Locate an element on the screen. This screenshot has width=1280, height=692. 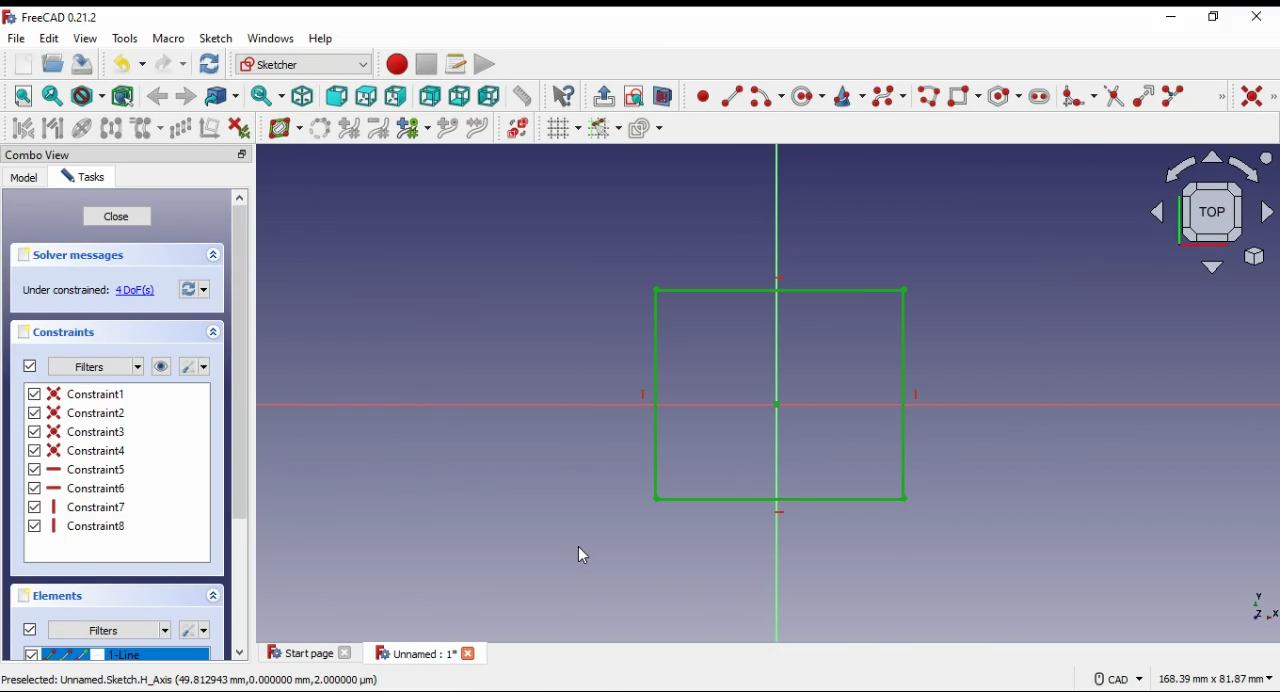
on/off constraint 6 is located at coordinates (88, 487).